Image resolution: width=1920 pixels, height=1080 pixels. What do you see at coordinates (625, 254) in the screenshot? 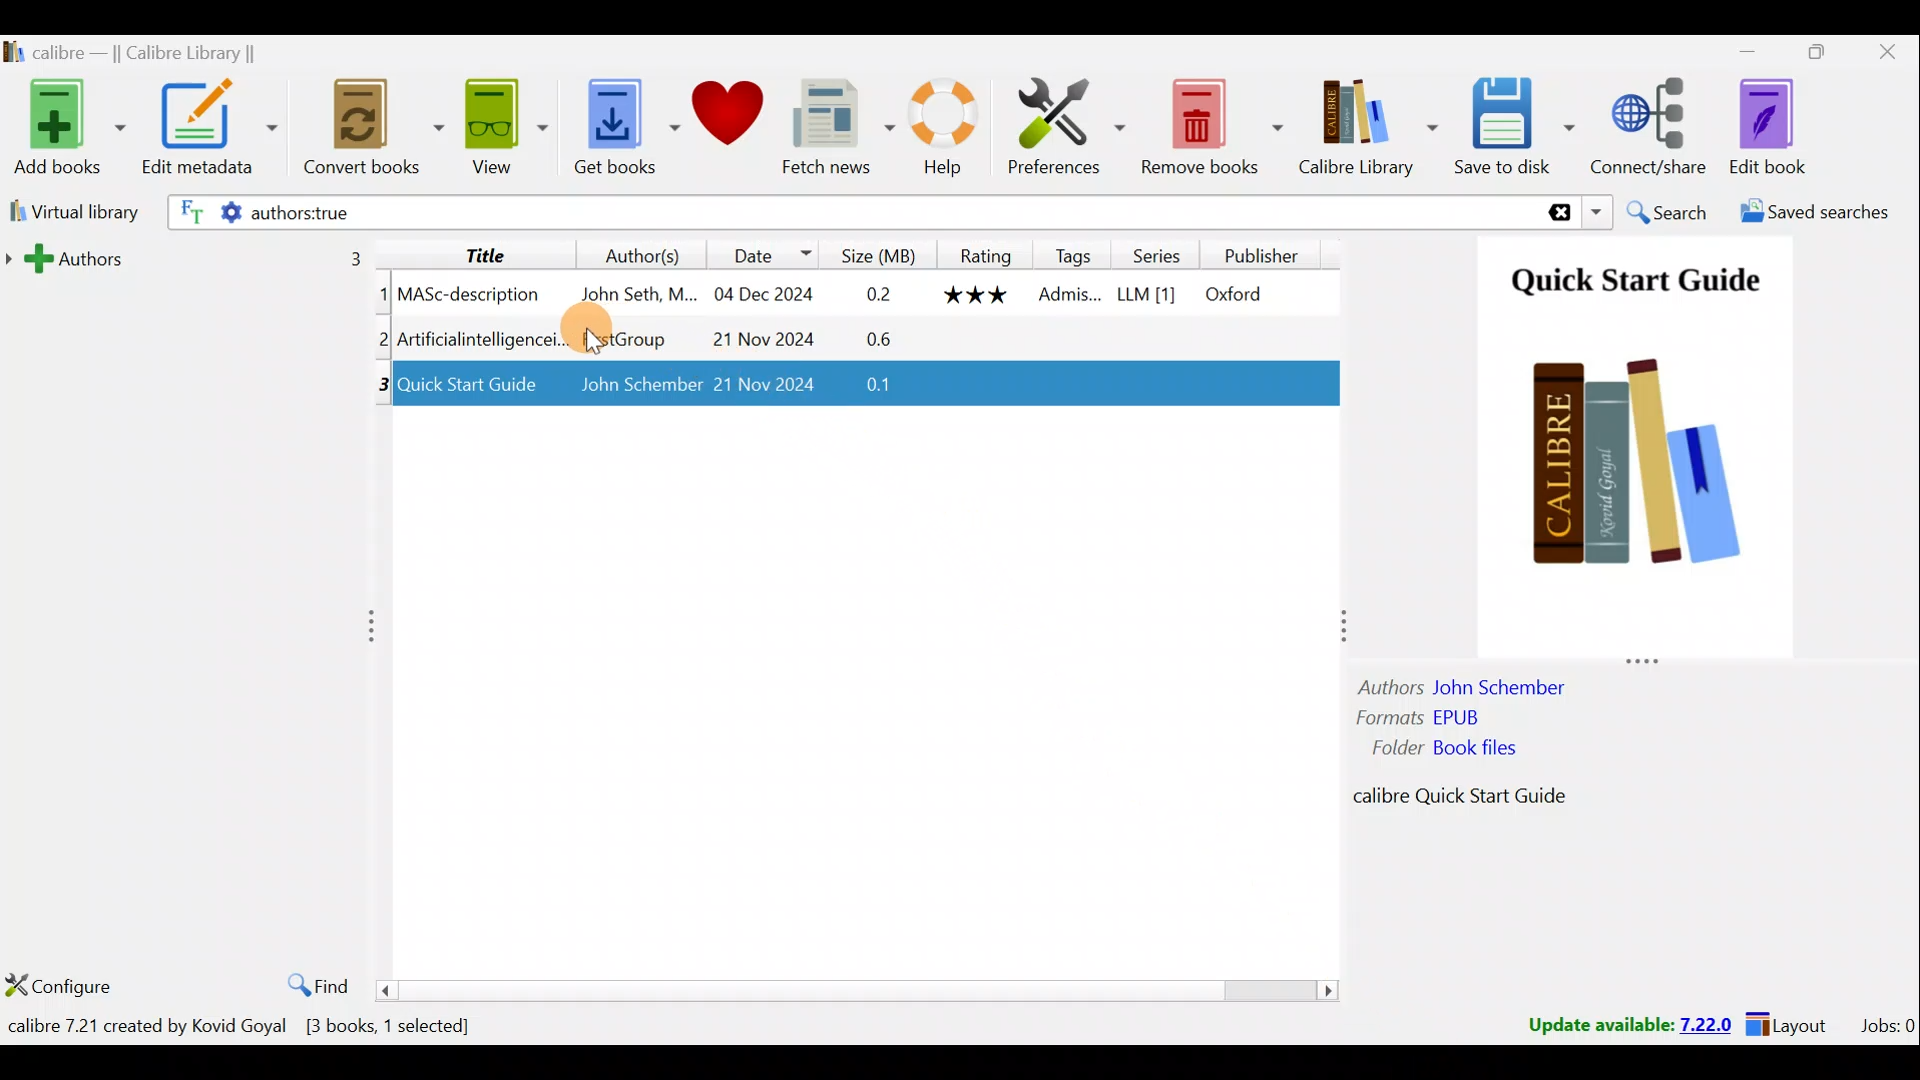
I see `Authors` at bounding box center [625, 254].